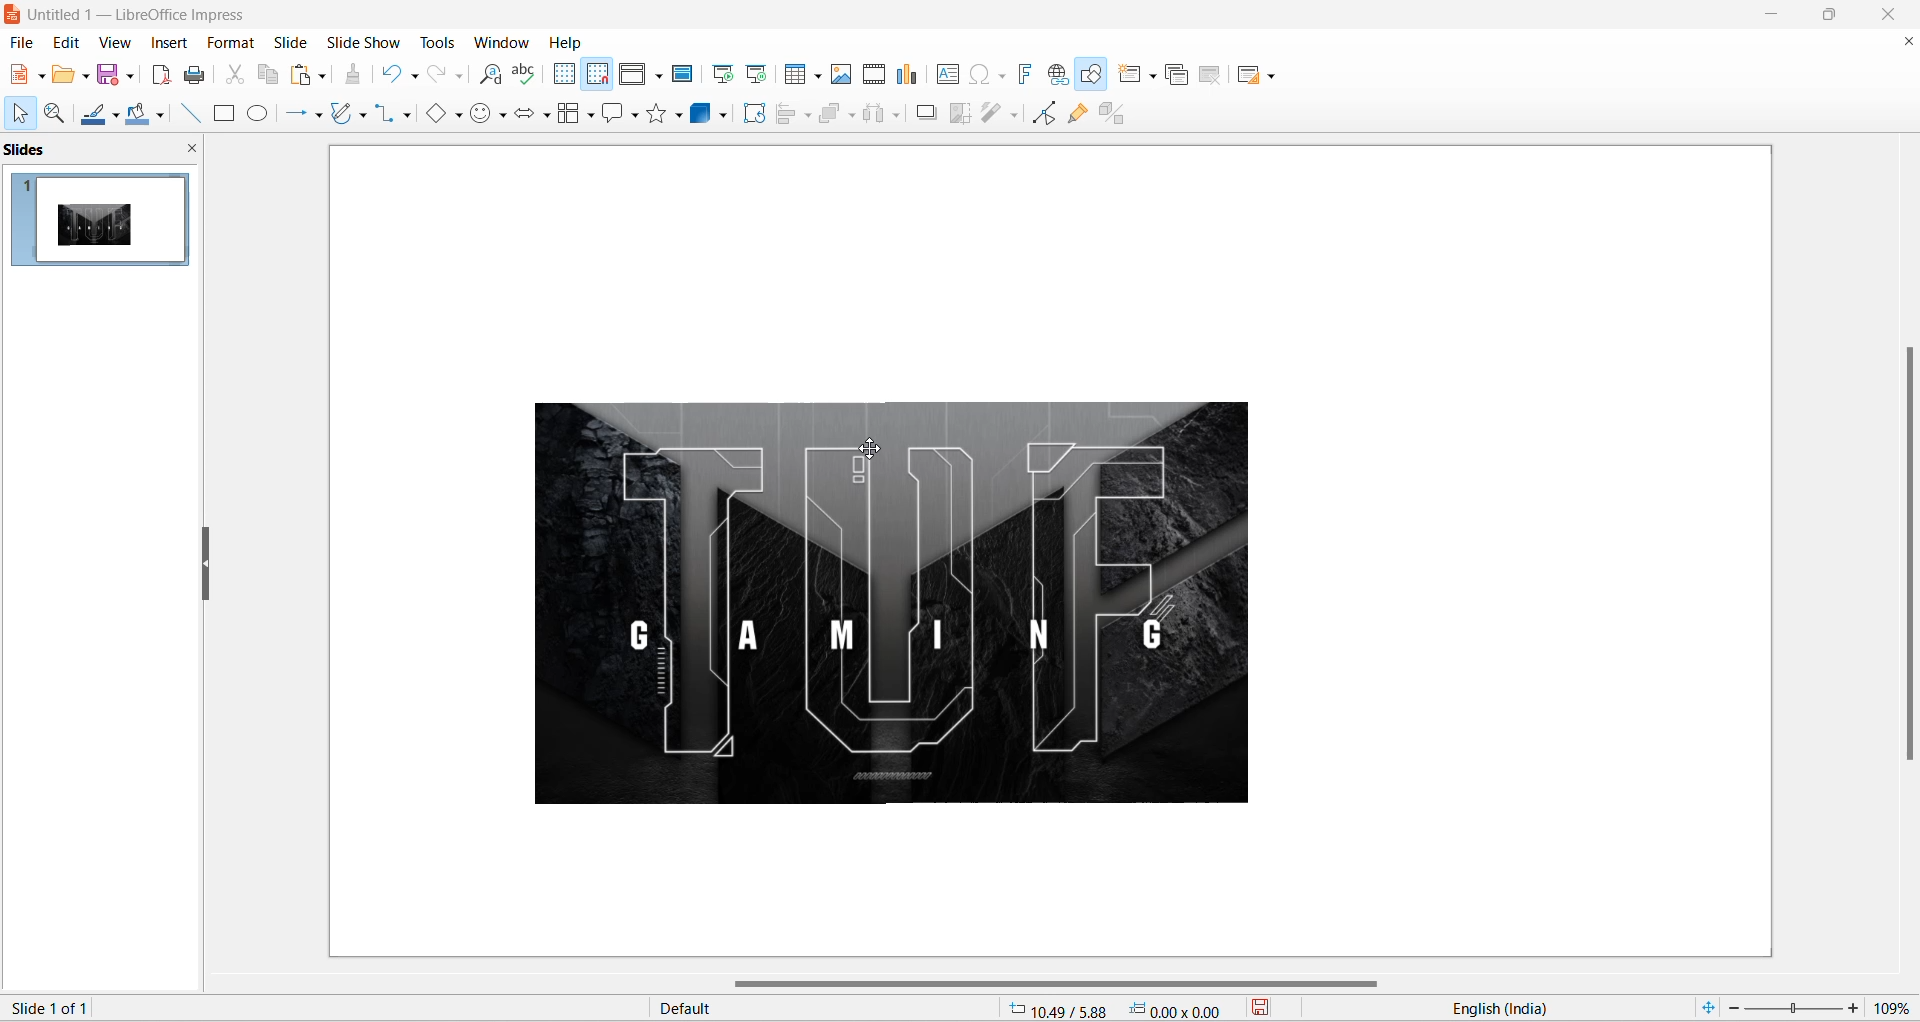 This screenshot has height=1022, width=1920. Describe the element at coordinates (1838, 18) in the screenshot. I see `maximize` at that location.